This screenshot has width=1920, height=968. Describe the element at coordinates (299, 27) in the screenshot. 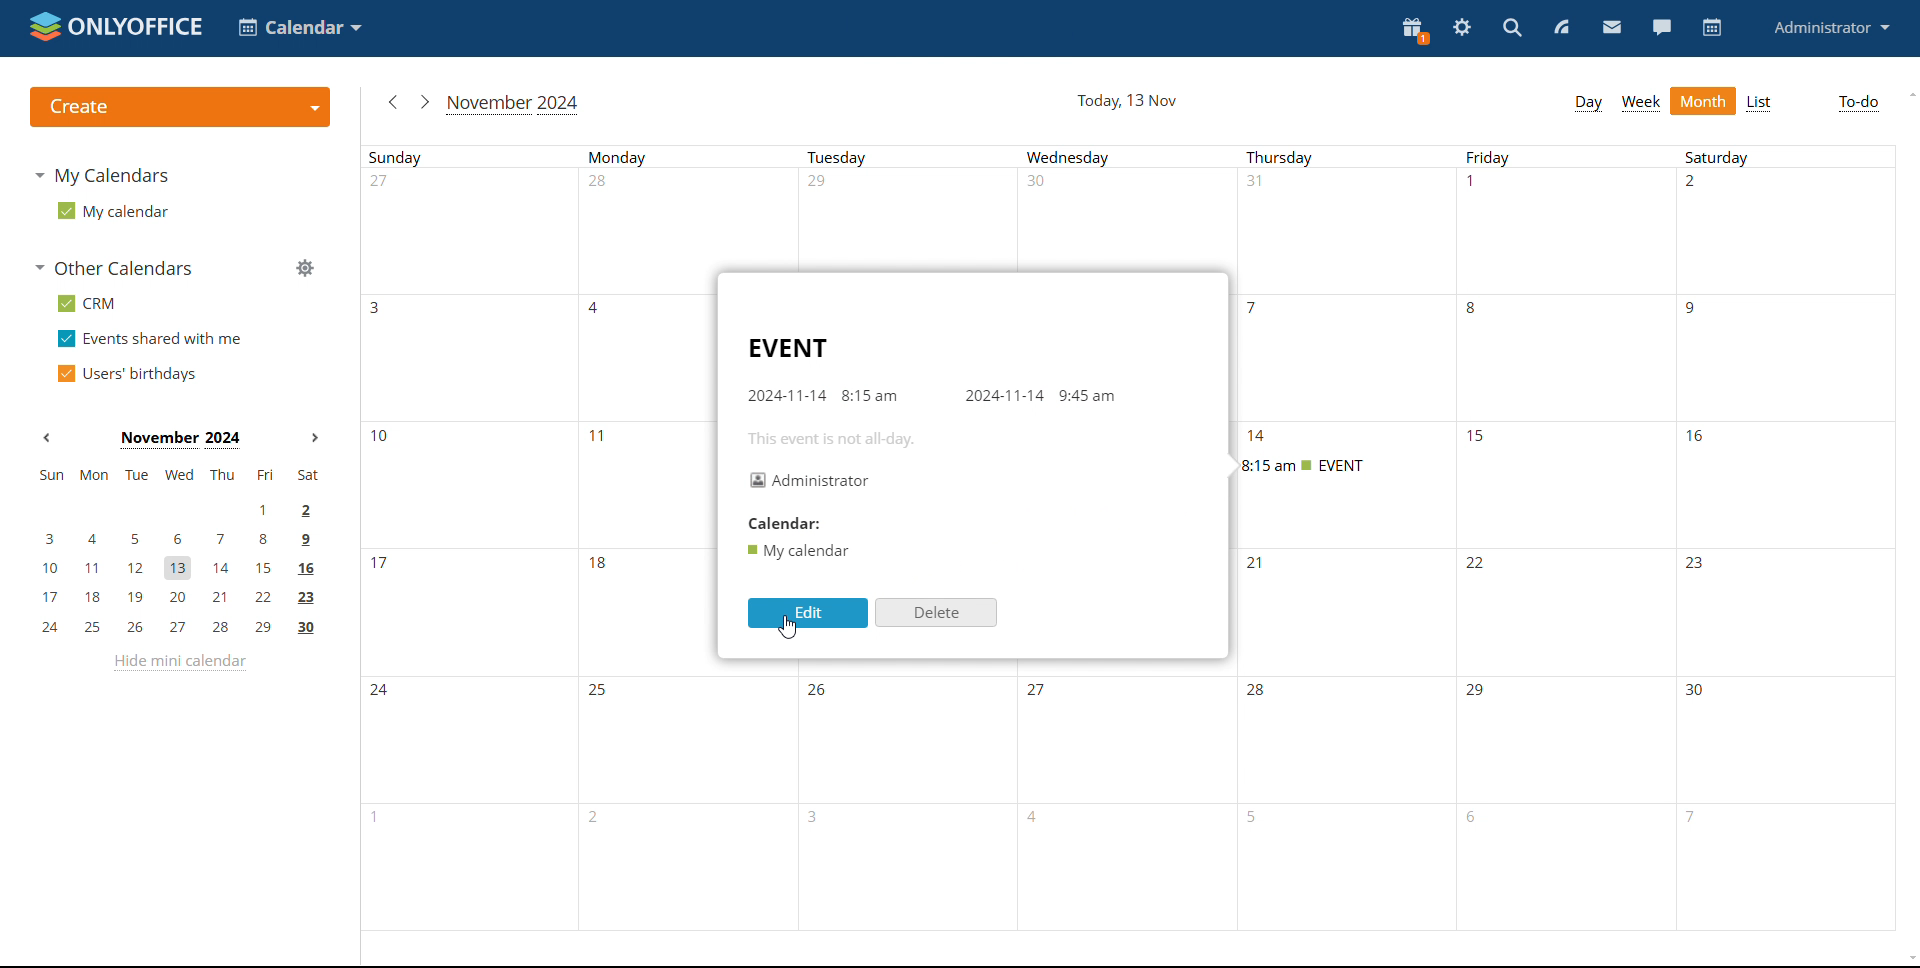

I see `select application` at that location.